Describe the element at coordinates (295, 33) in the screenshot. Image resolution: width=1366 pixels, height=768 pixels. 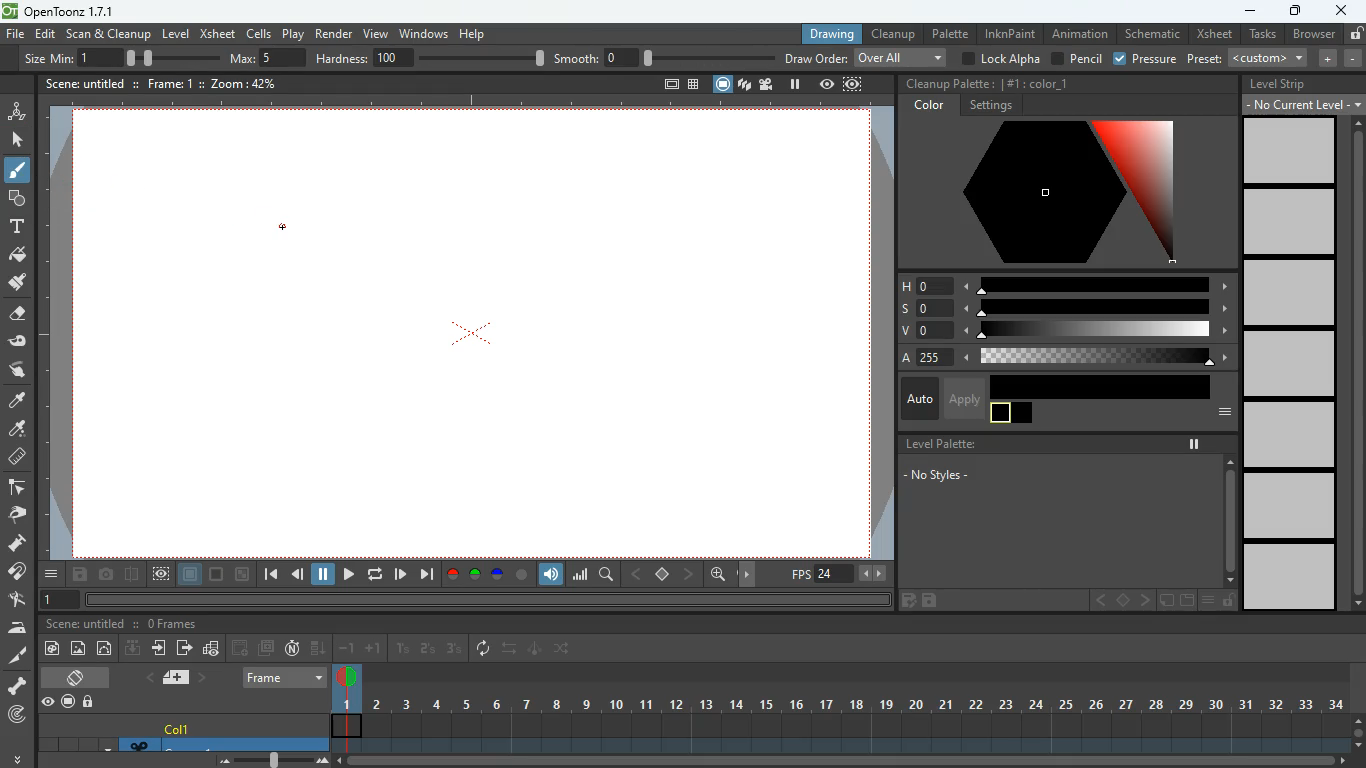
I see `play` at that location.